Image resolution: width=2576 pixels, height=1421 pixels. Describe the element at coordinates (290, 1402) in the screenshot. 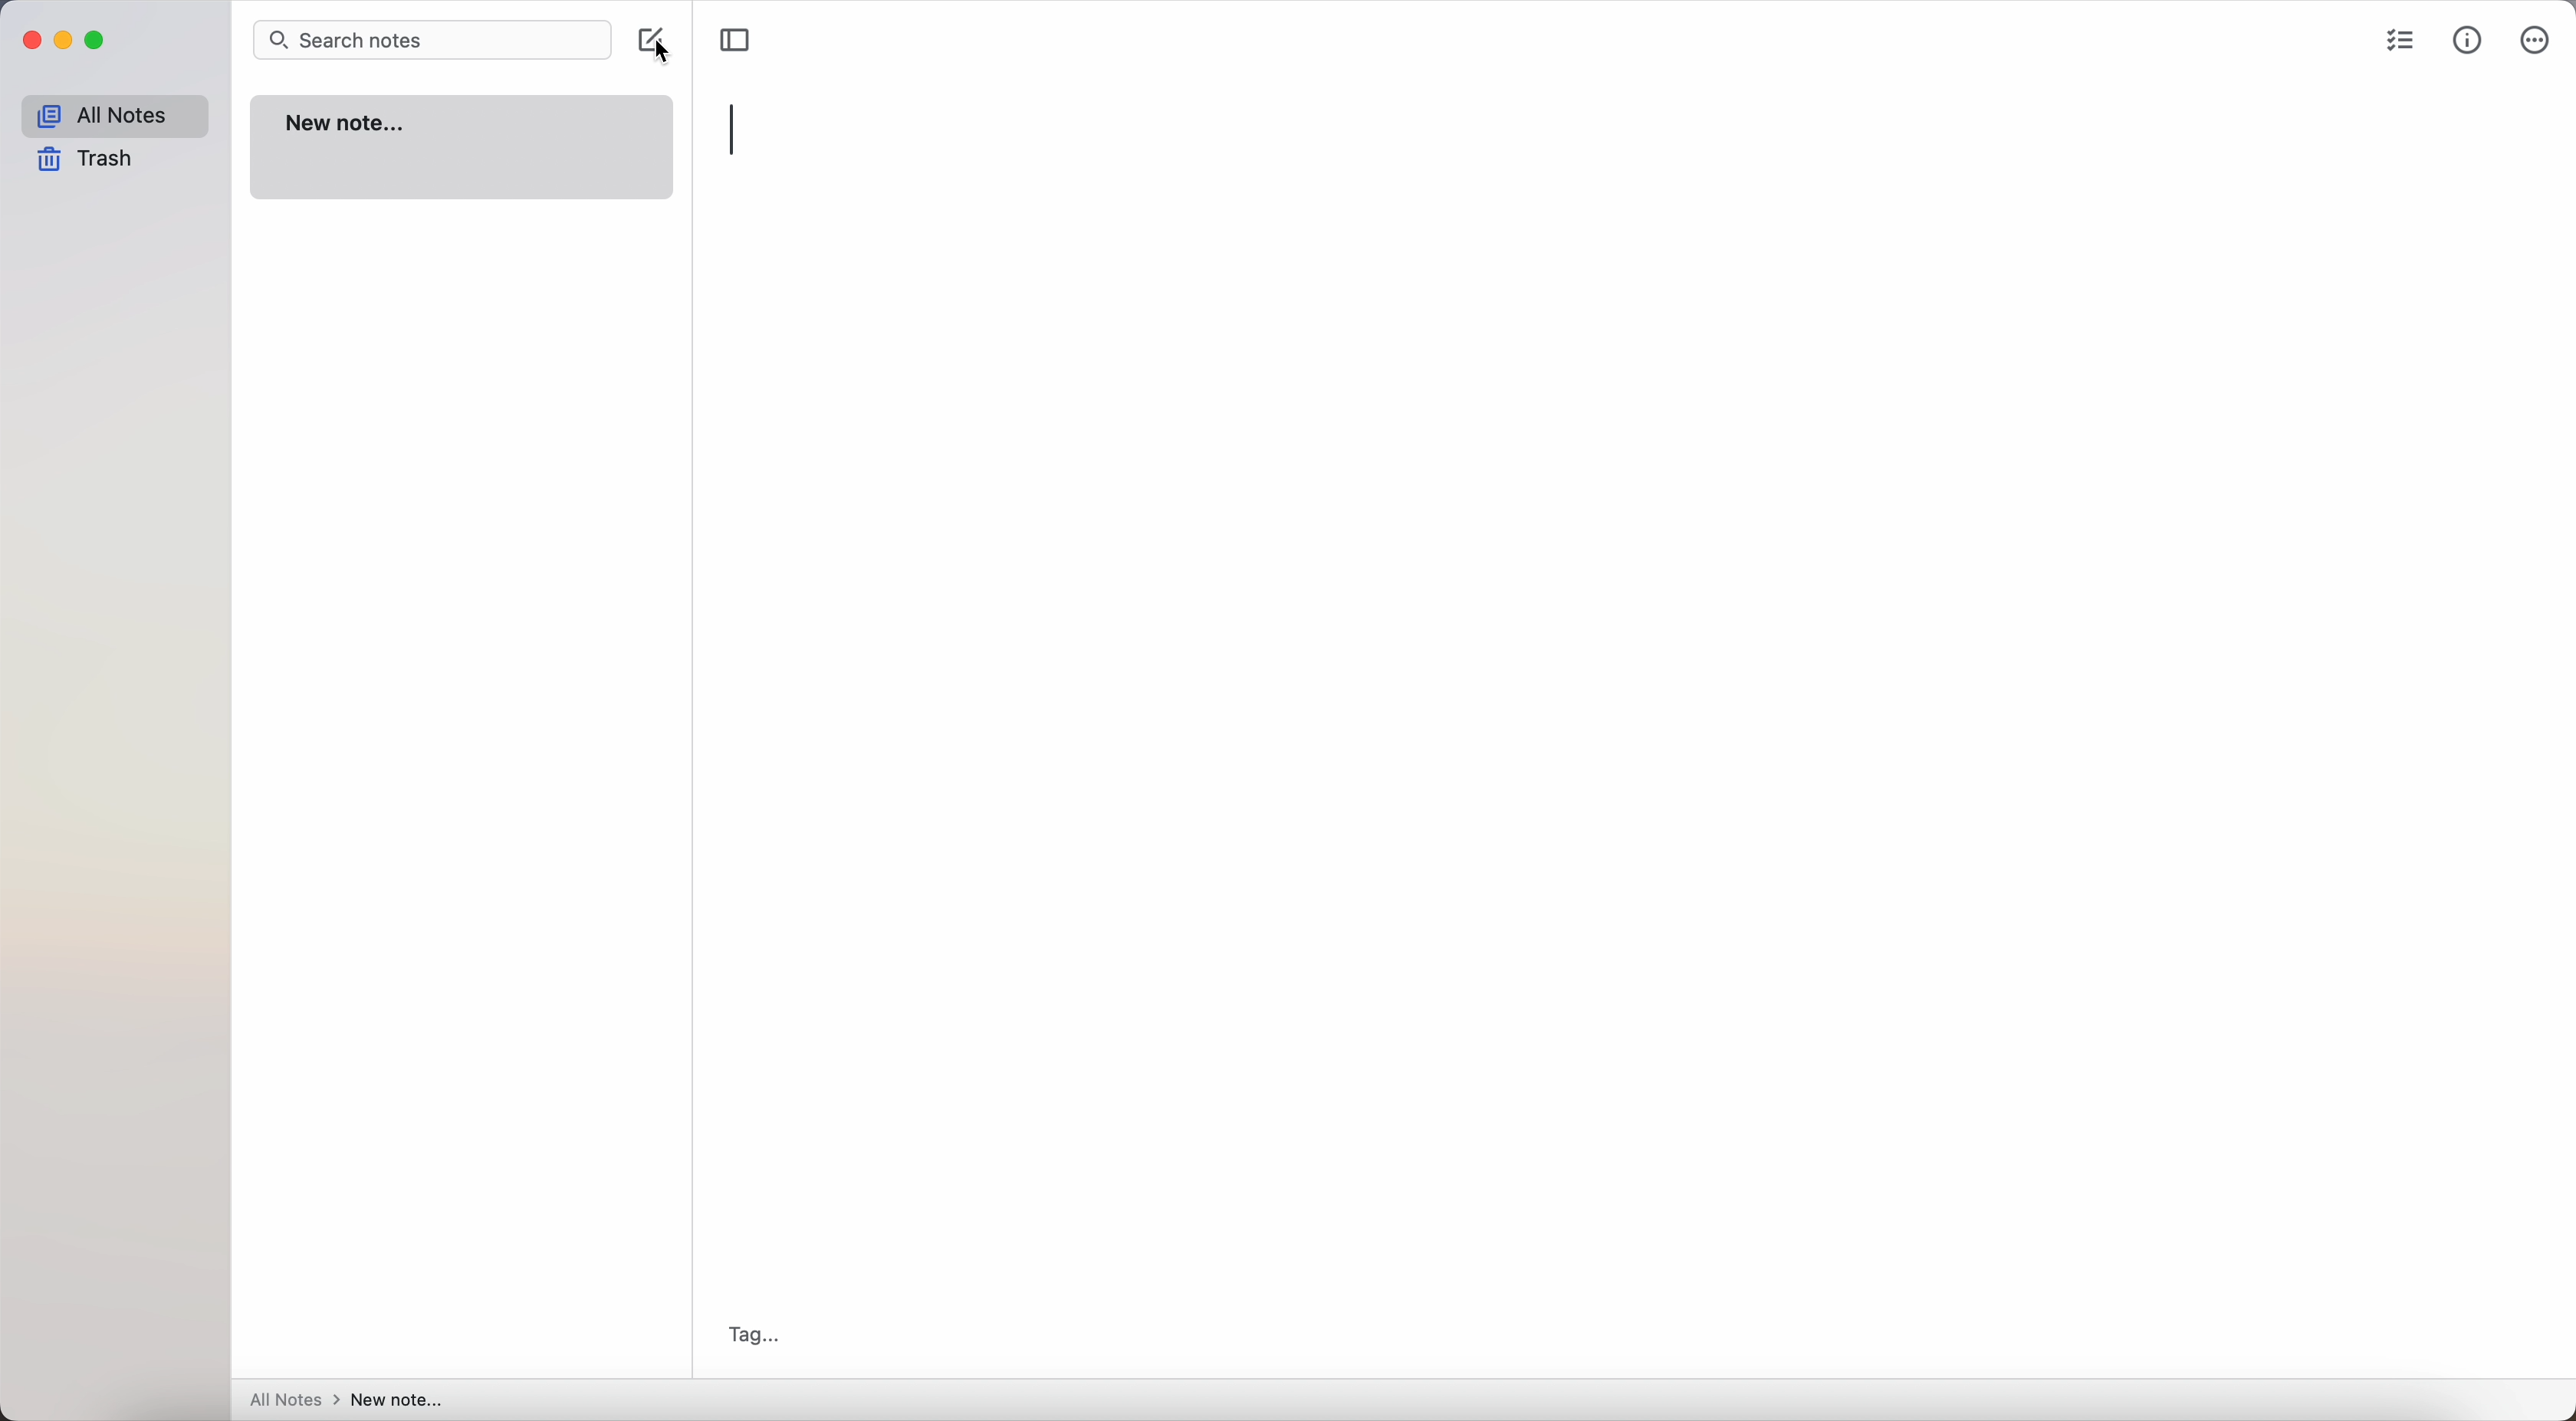

I see `all notes` at that location.